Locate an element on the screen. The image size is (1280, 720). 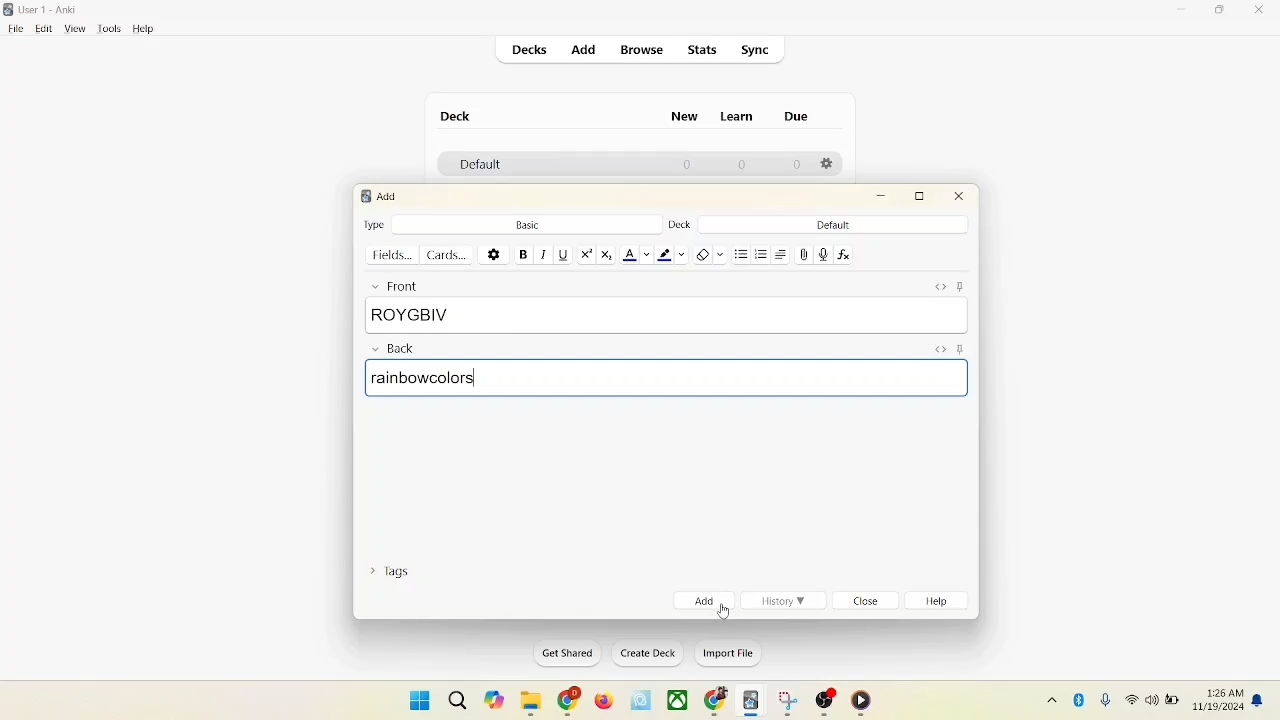
 is located at coordinates (743, 168).